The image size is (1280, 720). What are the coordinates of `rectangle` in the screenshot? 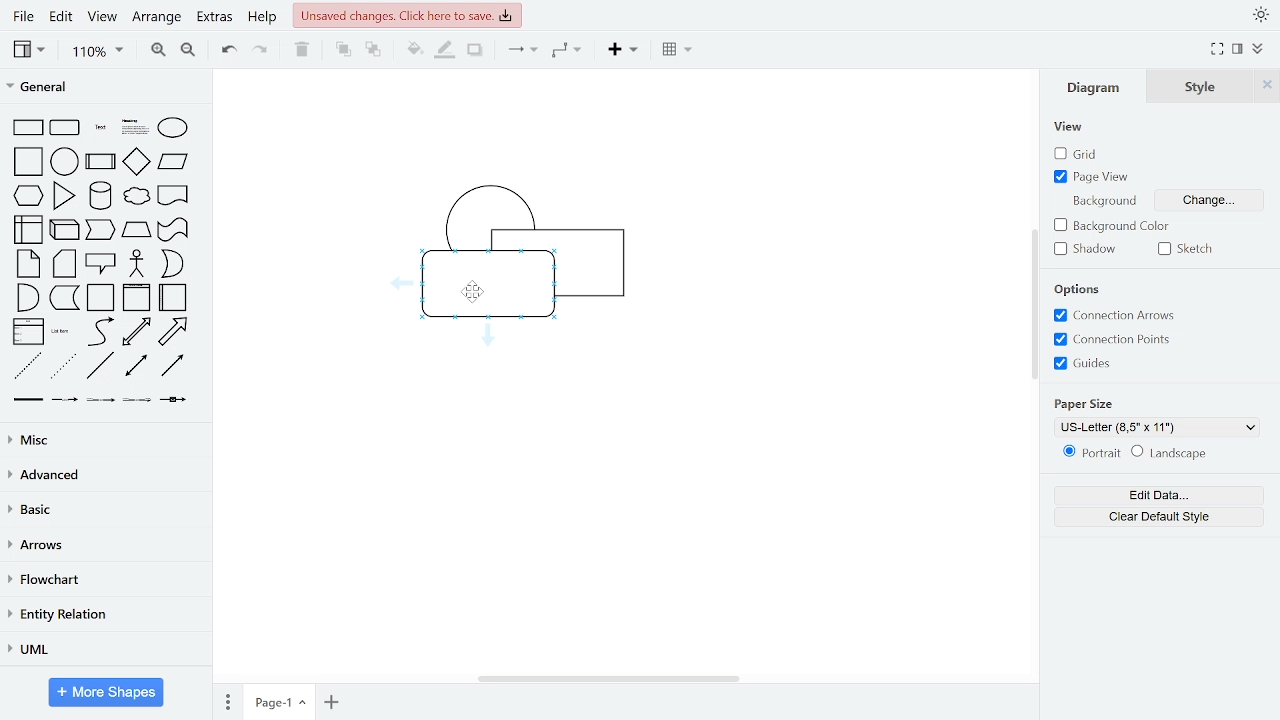 It's located at (27, 128).